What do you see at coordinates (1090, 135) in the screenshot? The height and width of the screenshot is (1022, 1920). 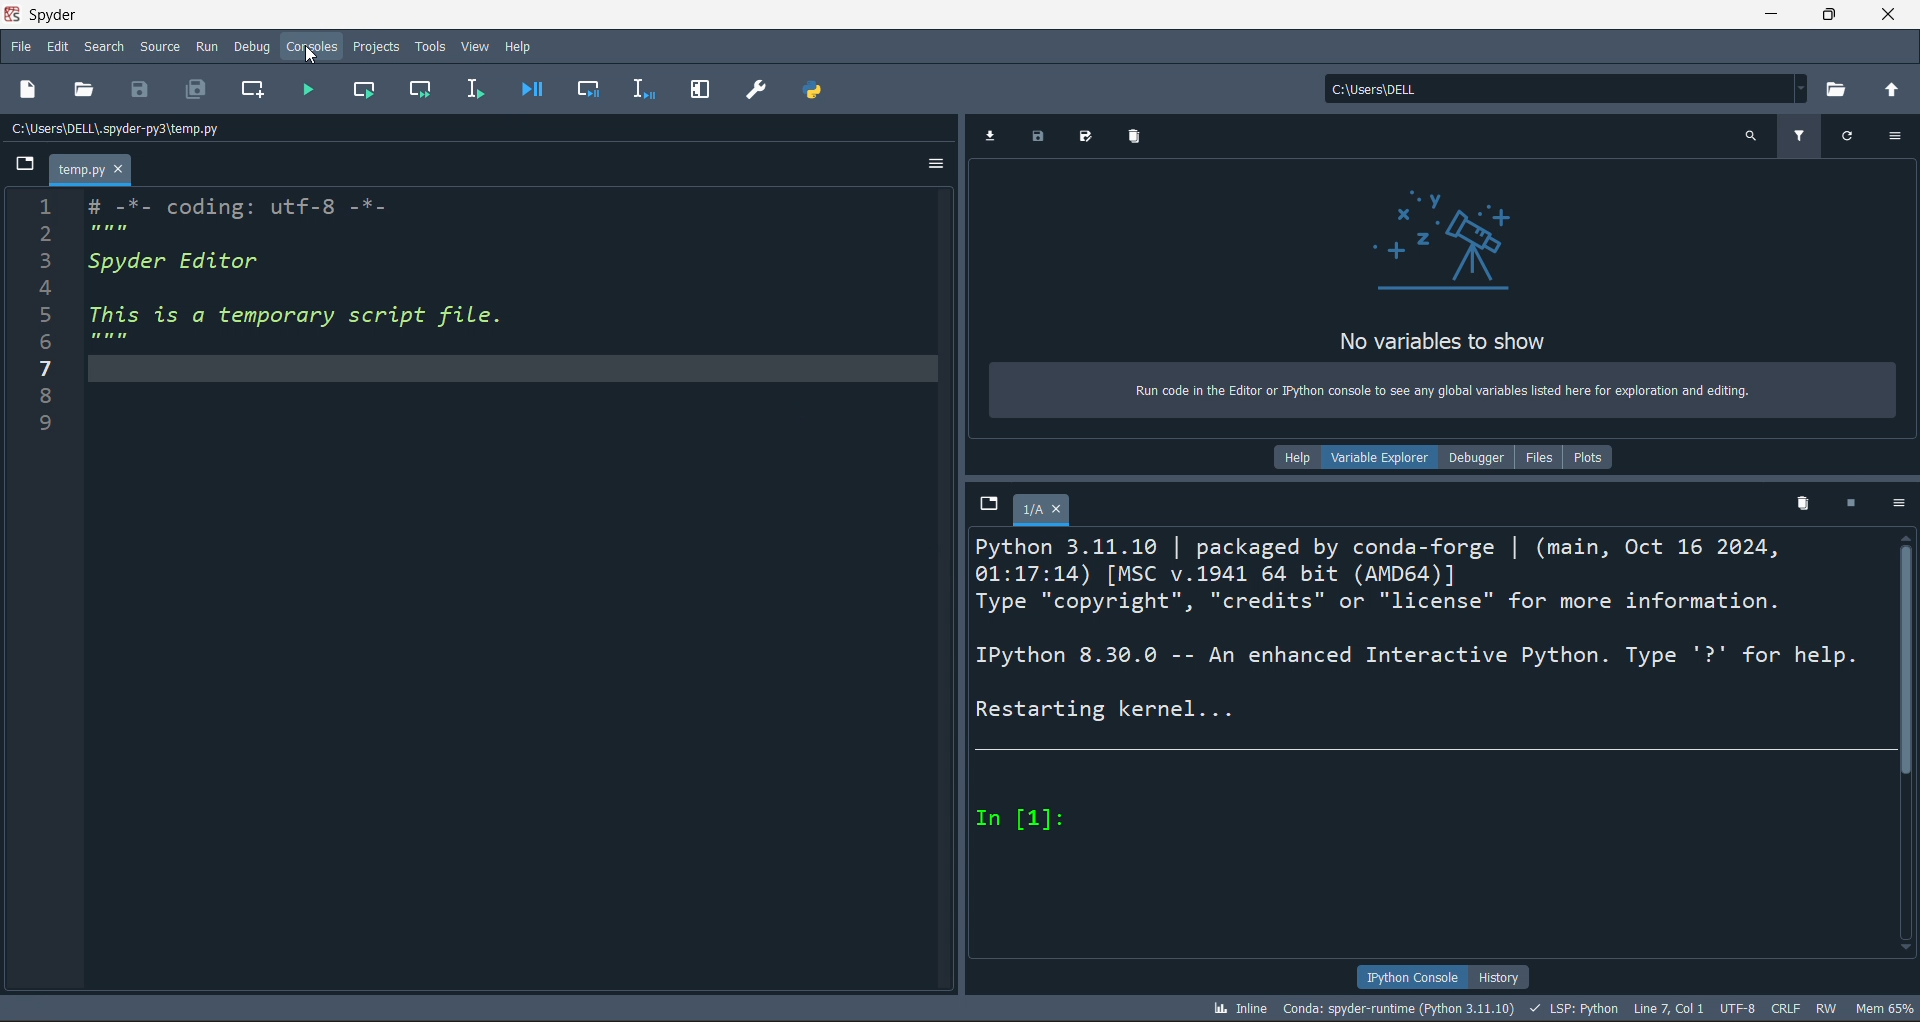 I see `save all` at bounding box center [1090, 135].